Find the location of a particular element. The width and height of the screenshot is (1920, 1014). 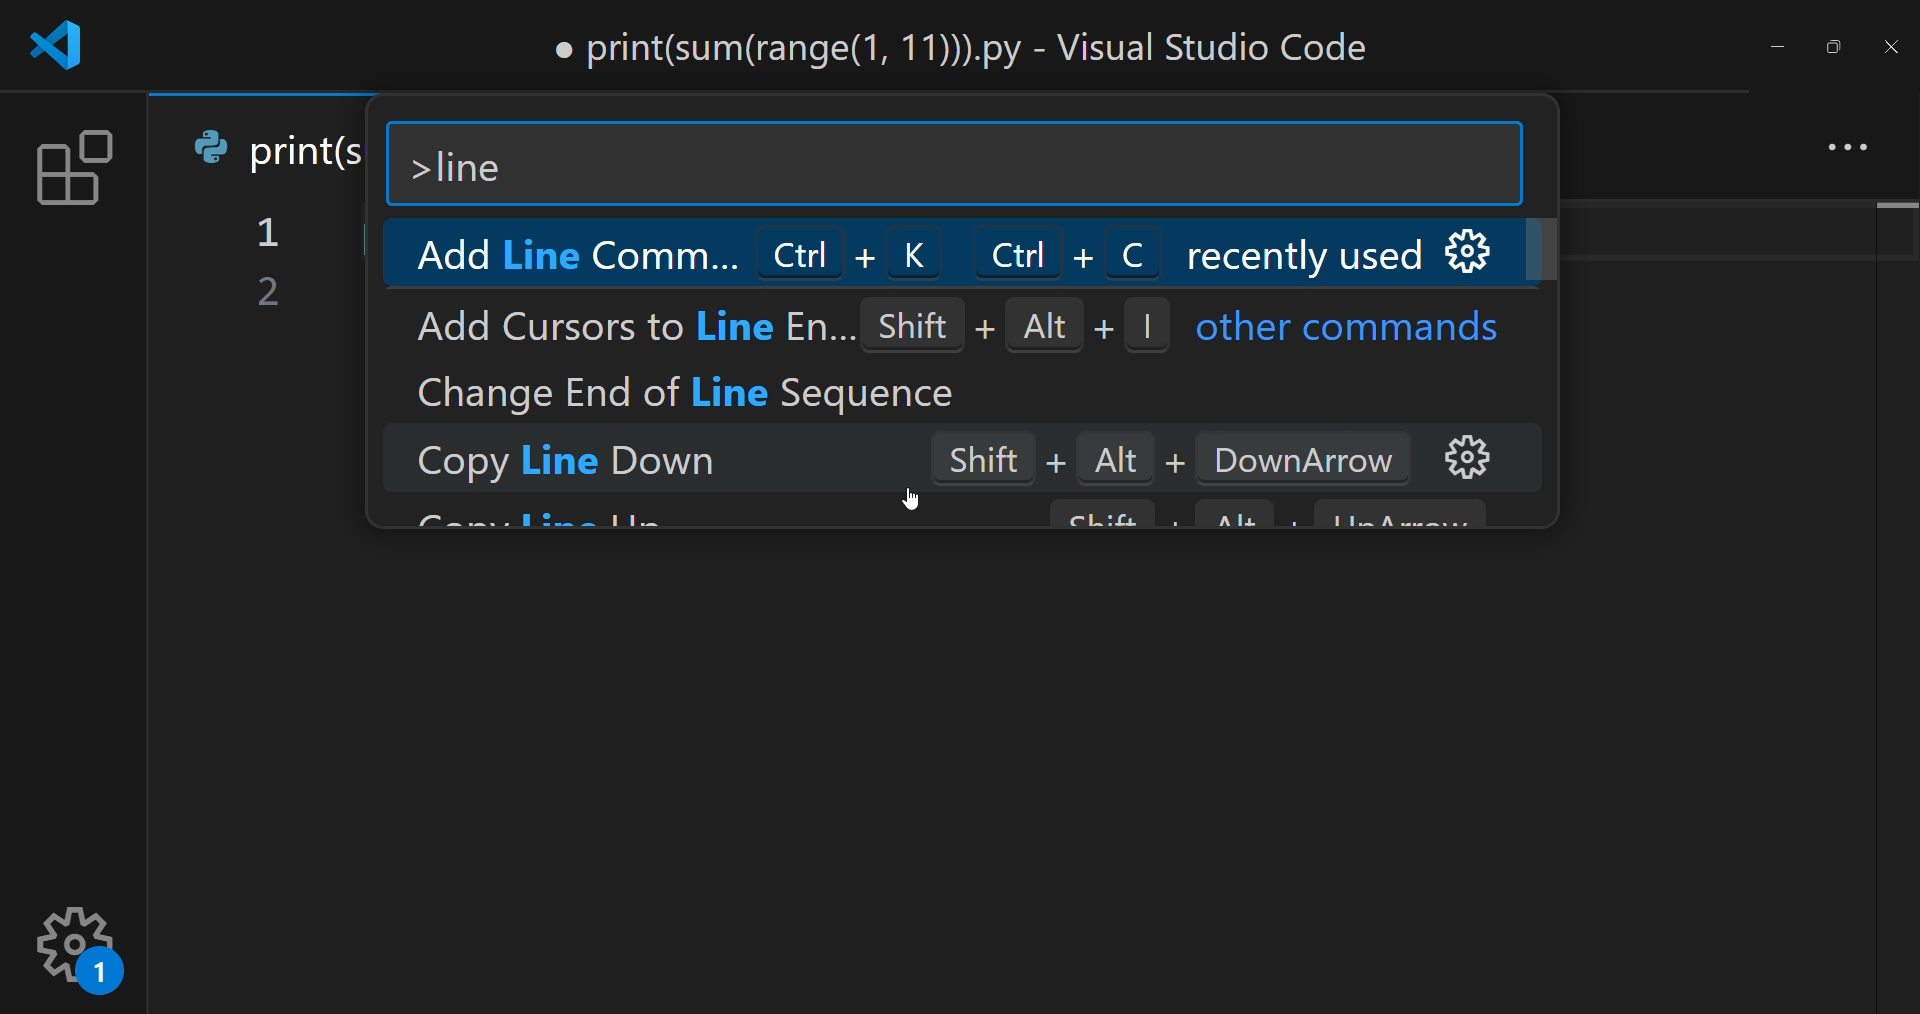

minimize is located at coordinates (1777, 44).